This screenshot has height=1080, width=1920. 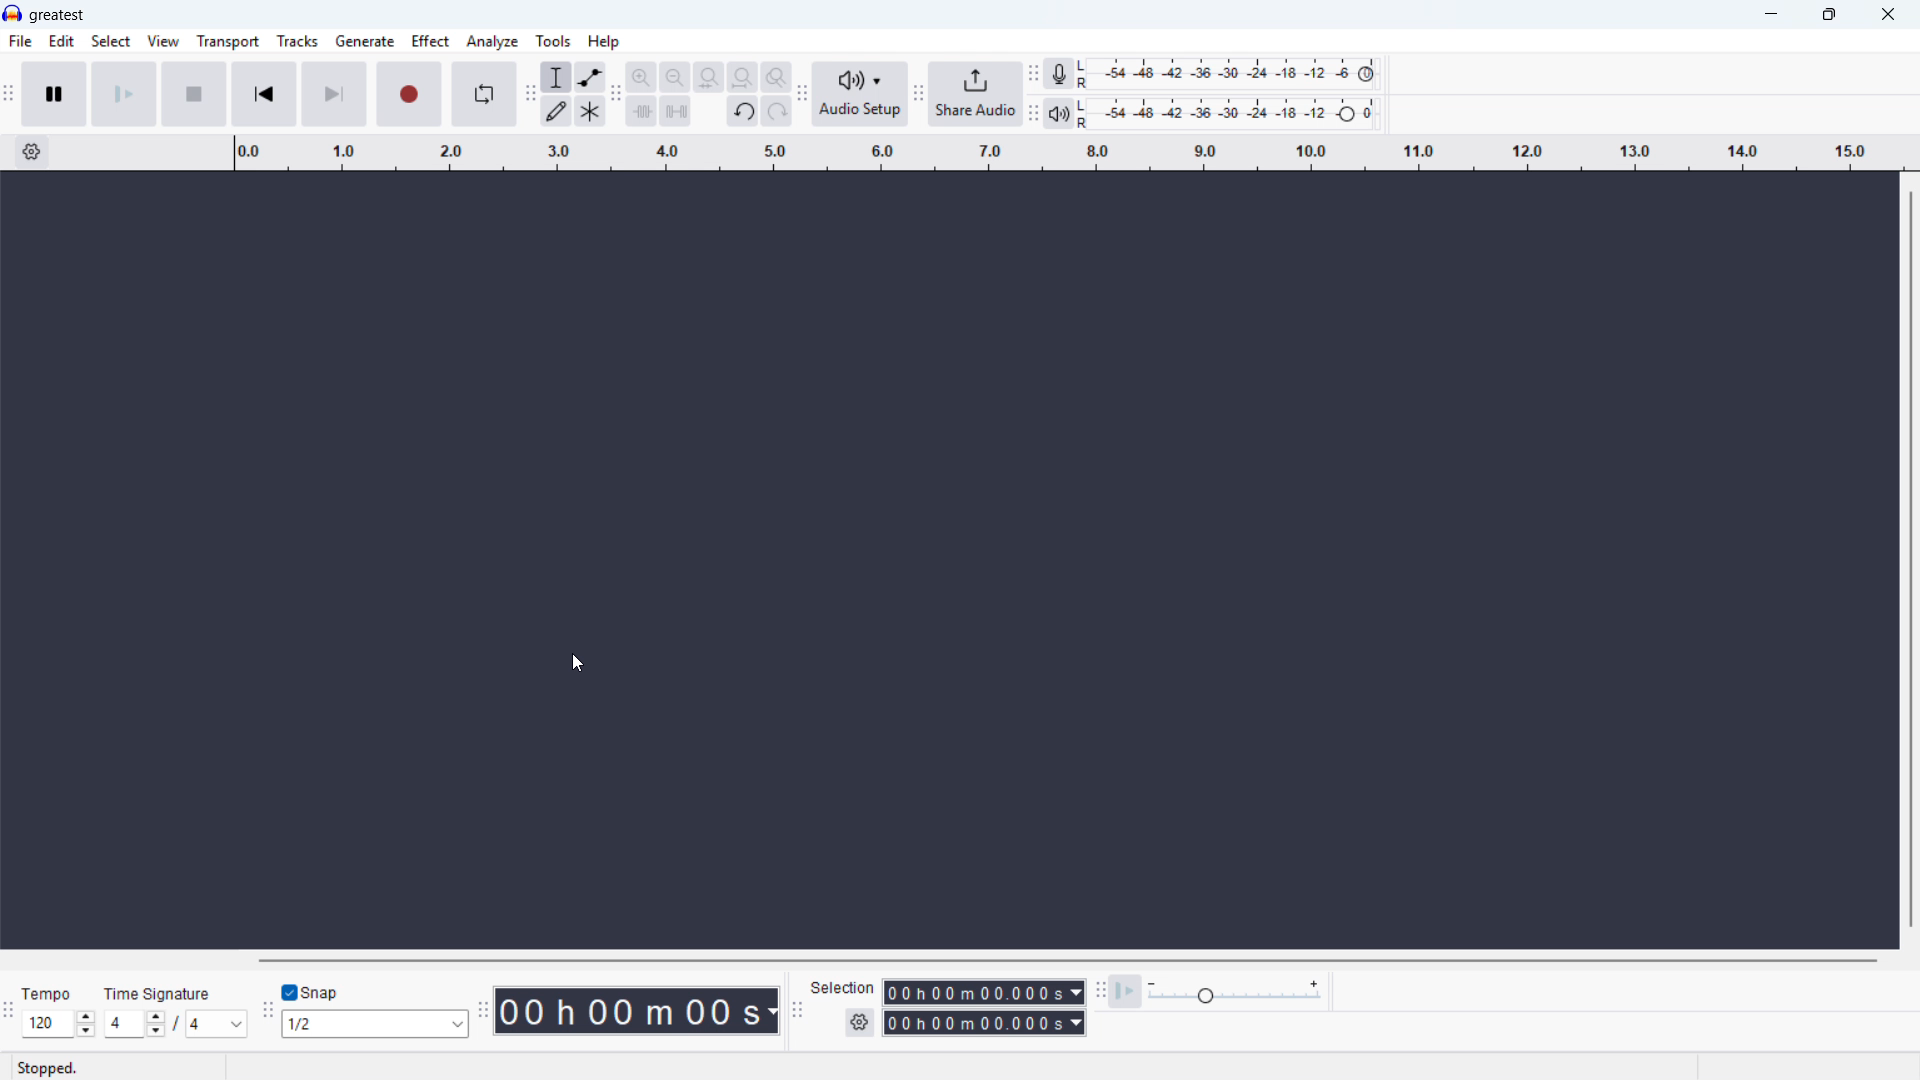 I want to click on Selection end time , so click(x=985, y=1024).